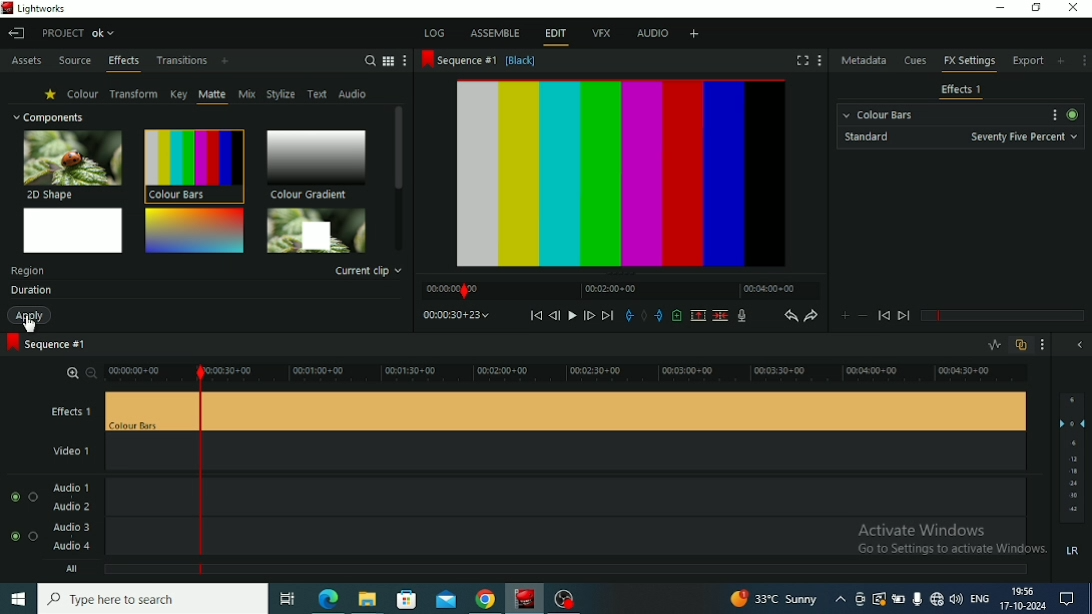 This screenshot has width=1092, height=614. What do you see at coordinates (89, 539) in the screenshot?
I see `Audio 3 and 4` at bounding box center [89, 539].